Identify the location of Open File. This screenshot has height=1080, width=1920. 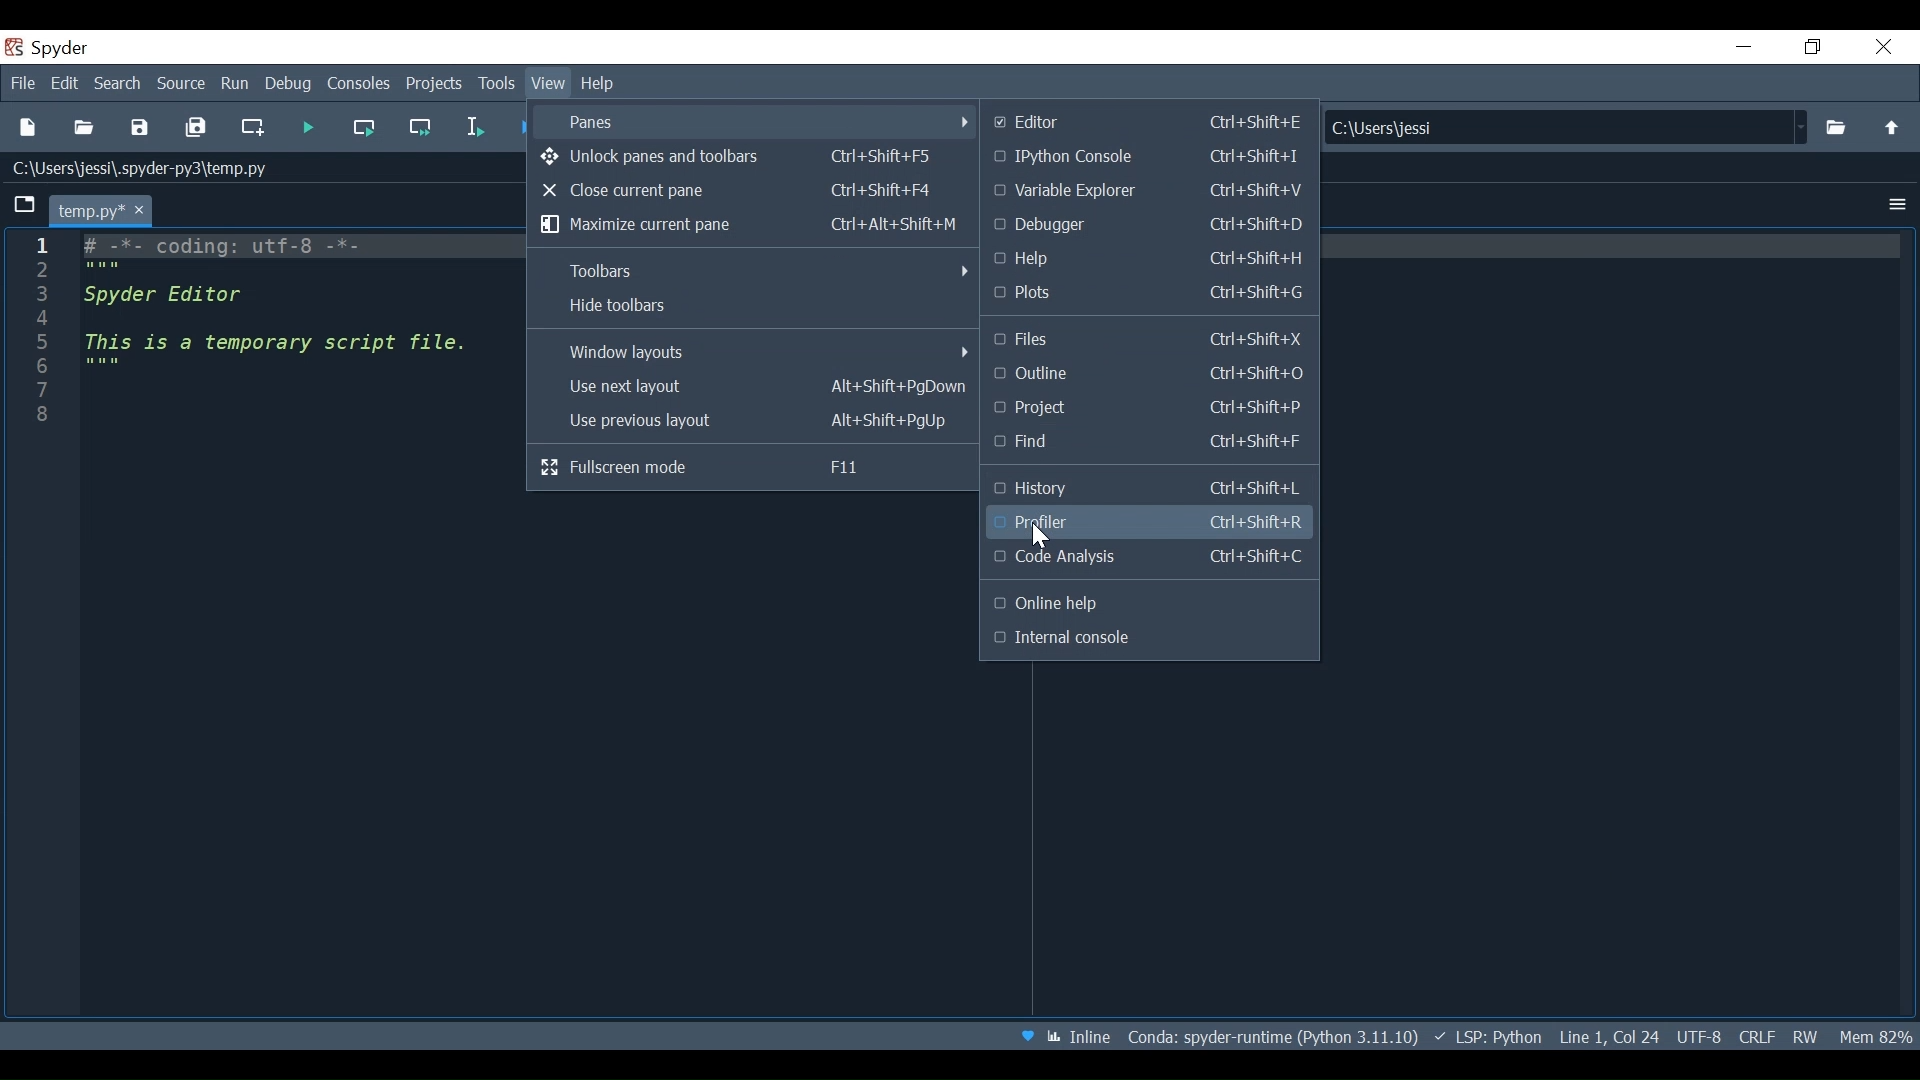
(83, 129).